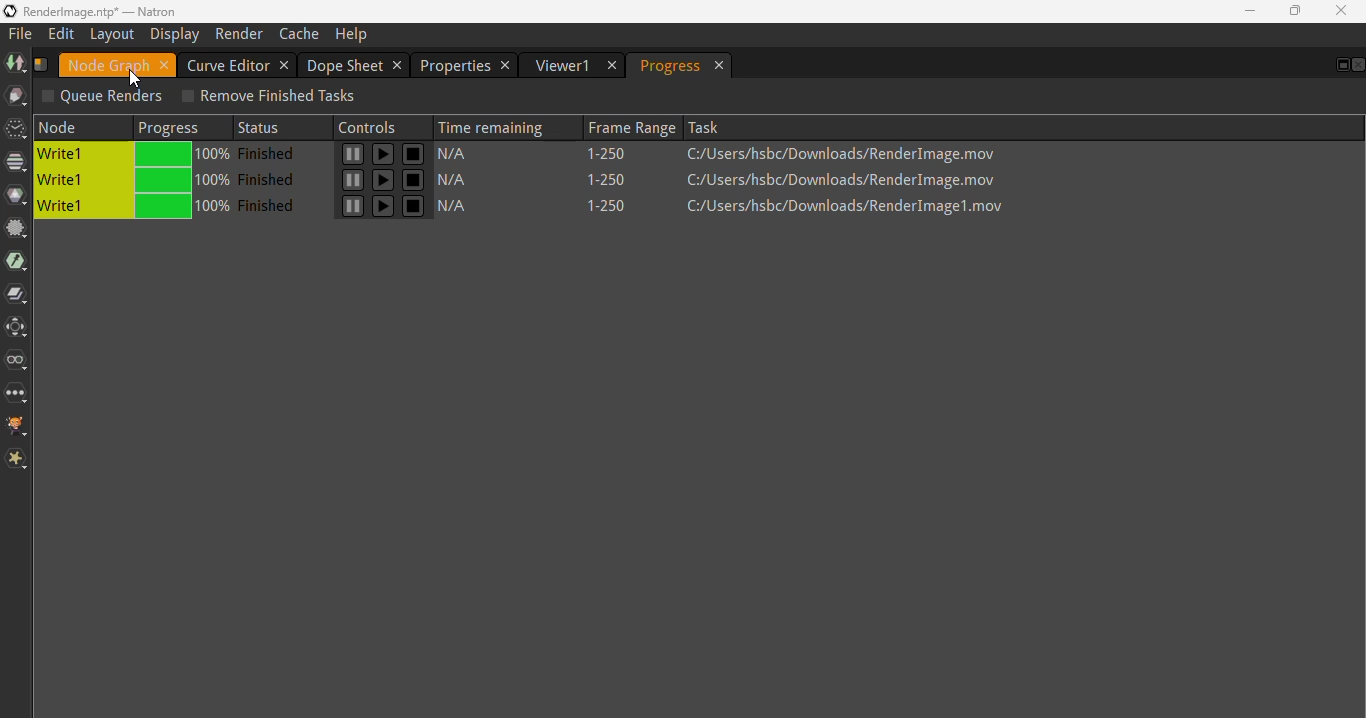 The image size is (1366, 718). I want to click on help, so click(352, 35).